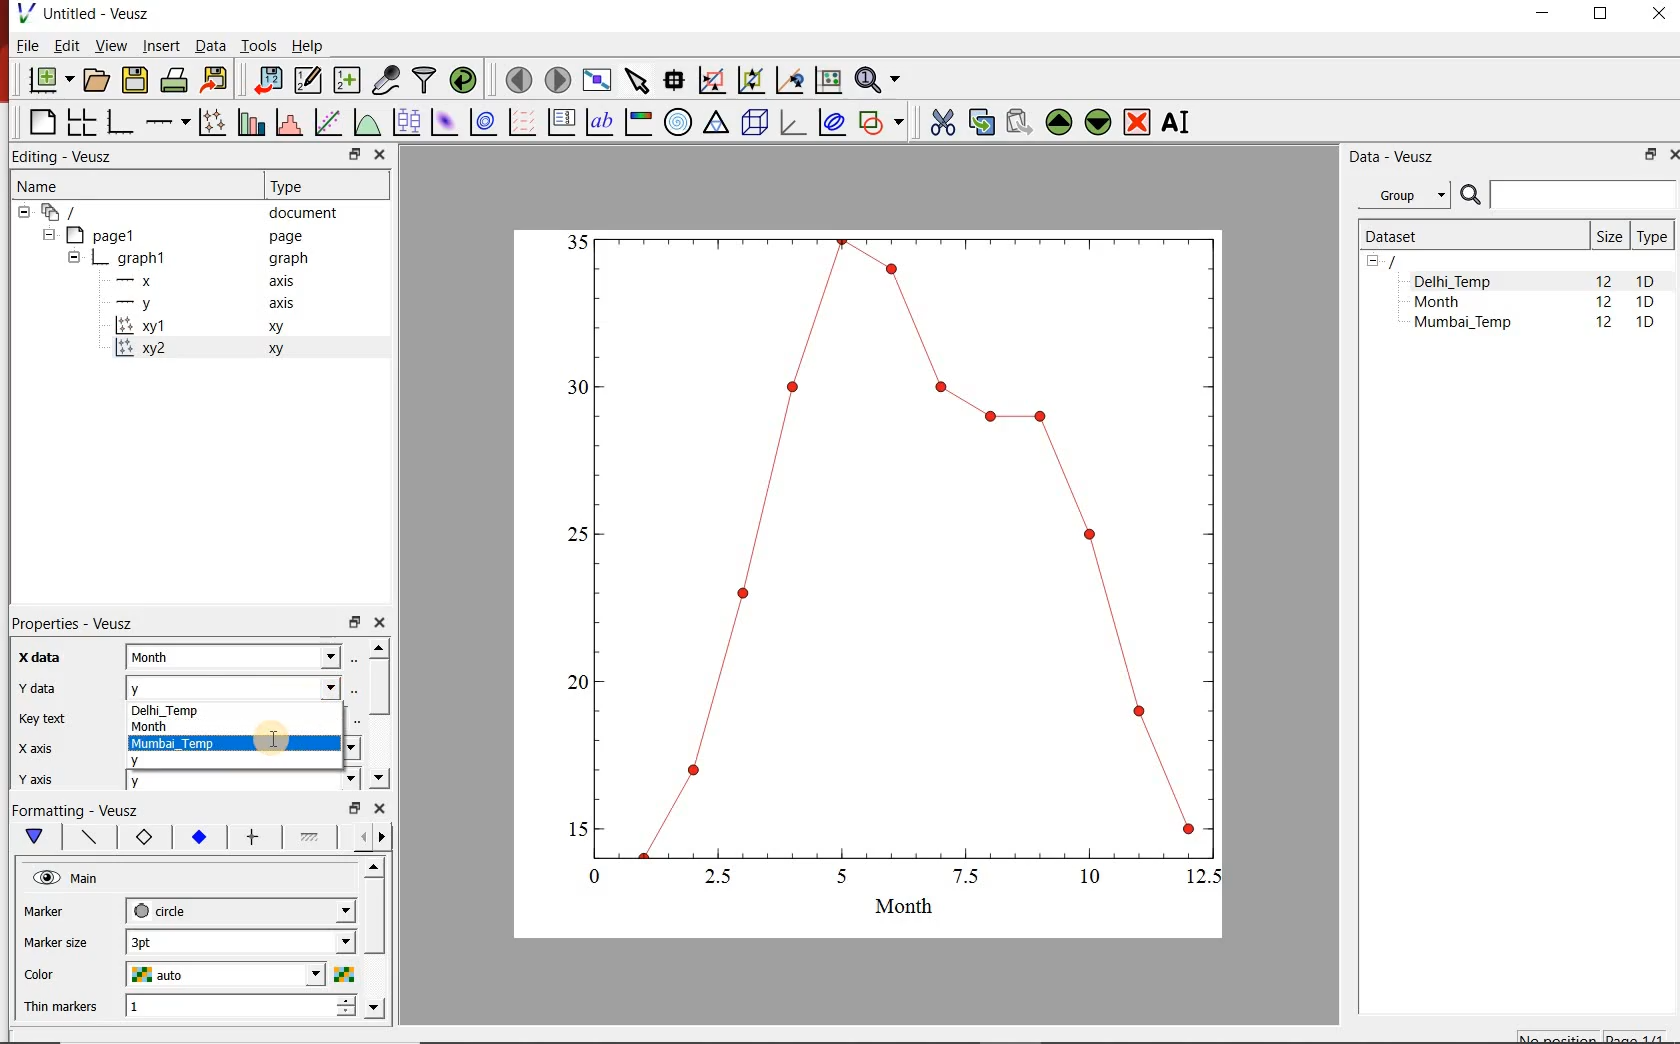 The width and height of the screenshot is (1680, 1044). Describe the element at coordinates (356, 154) in the screenshot. I see `restore` at that location.